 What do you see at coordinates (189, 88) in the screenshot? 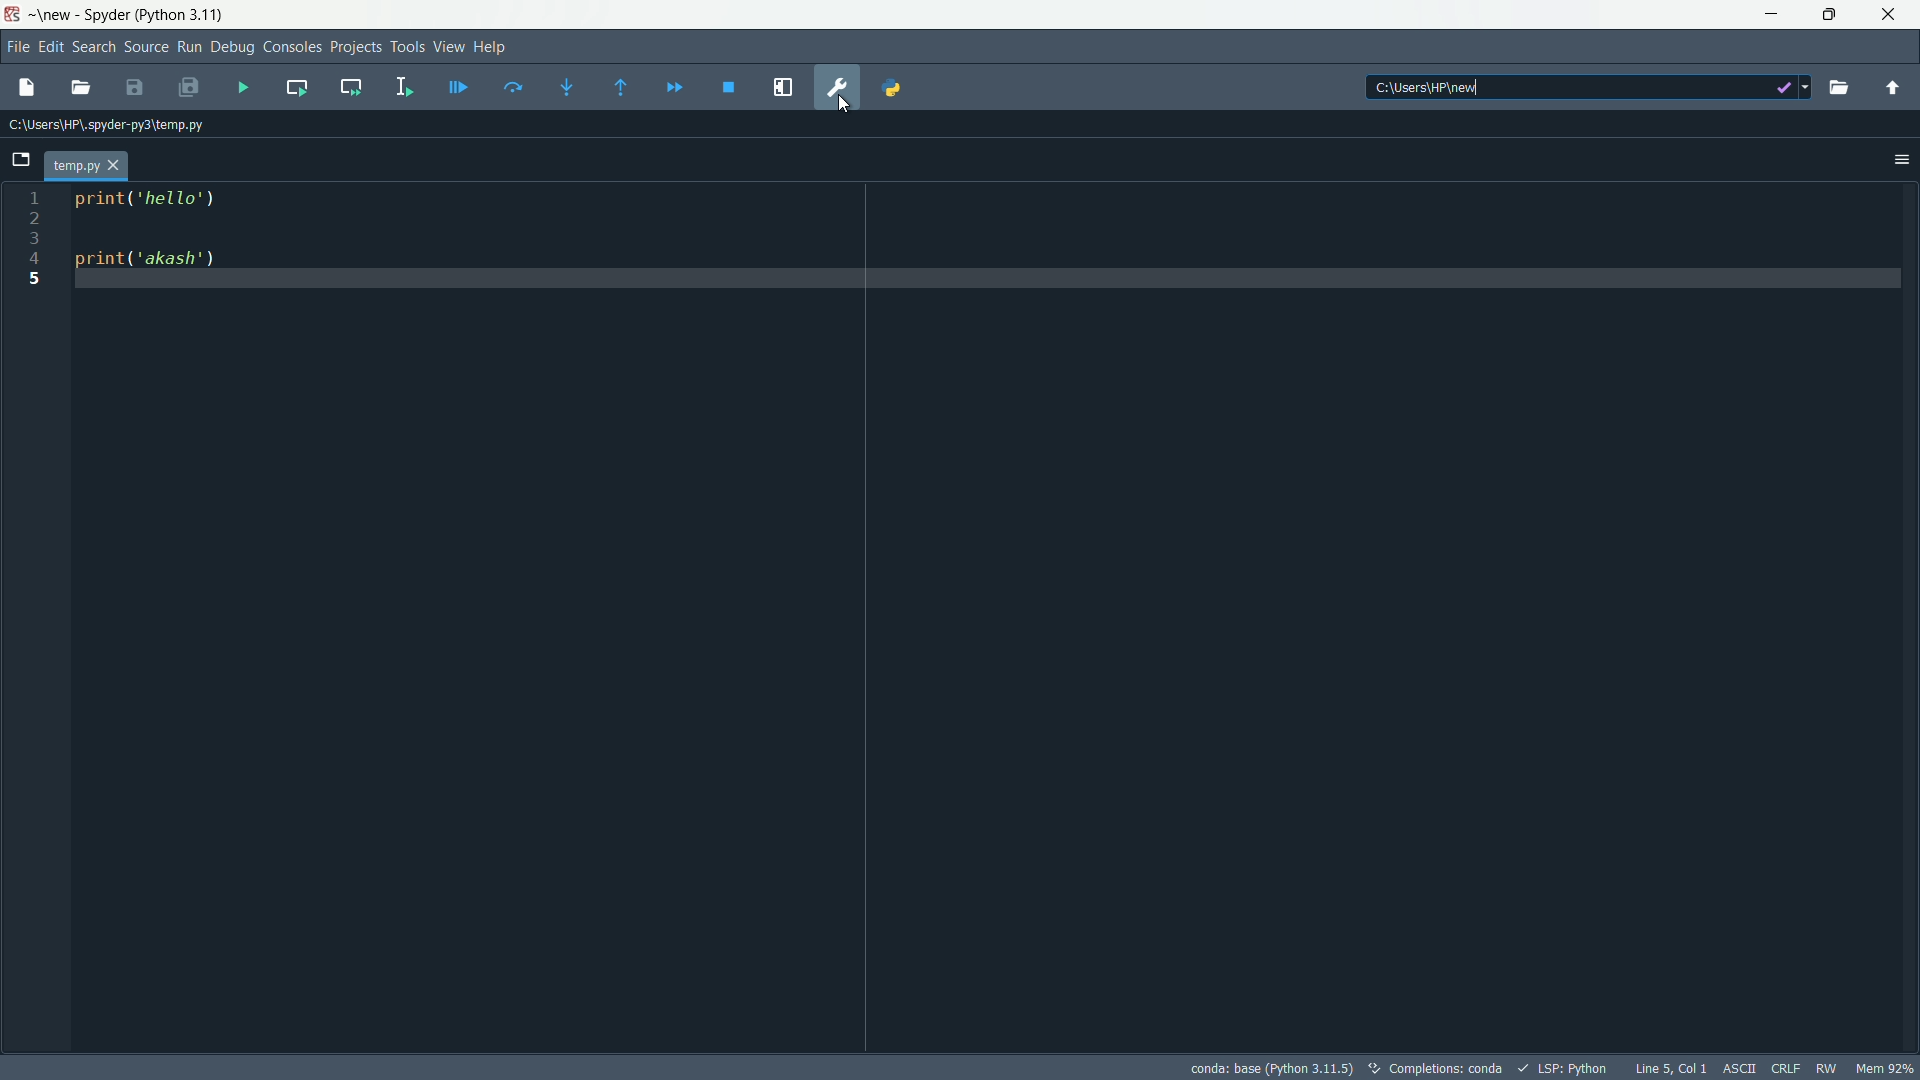
I see `save all files` at bounding box center [189, 88].